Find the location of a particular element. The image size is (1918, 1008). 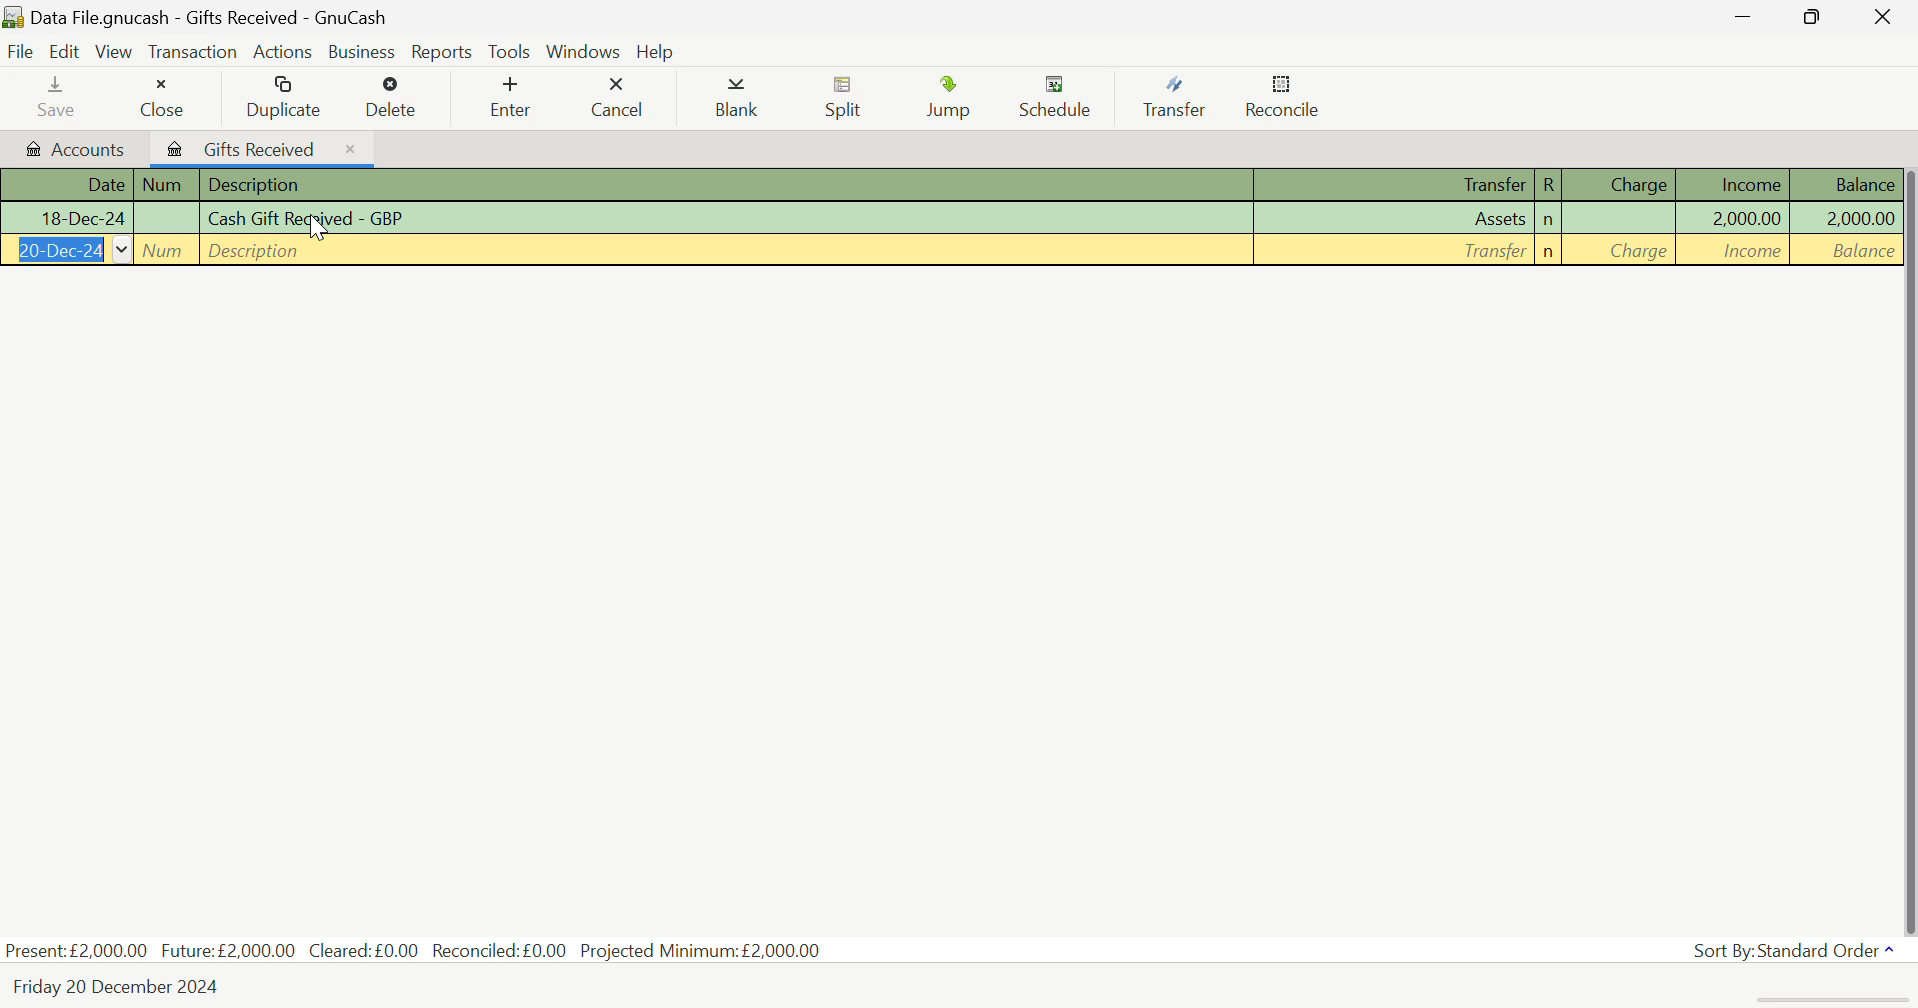

Charge is located at coordinates (1623, 220).